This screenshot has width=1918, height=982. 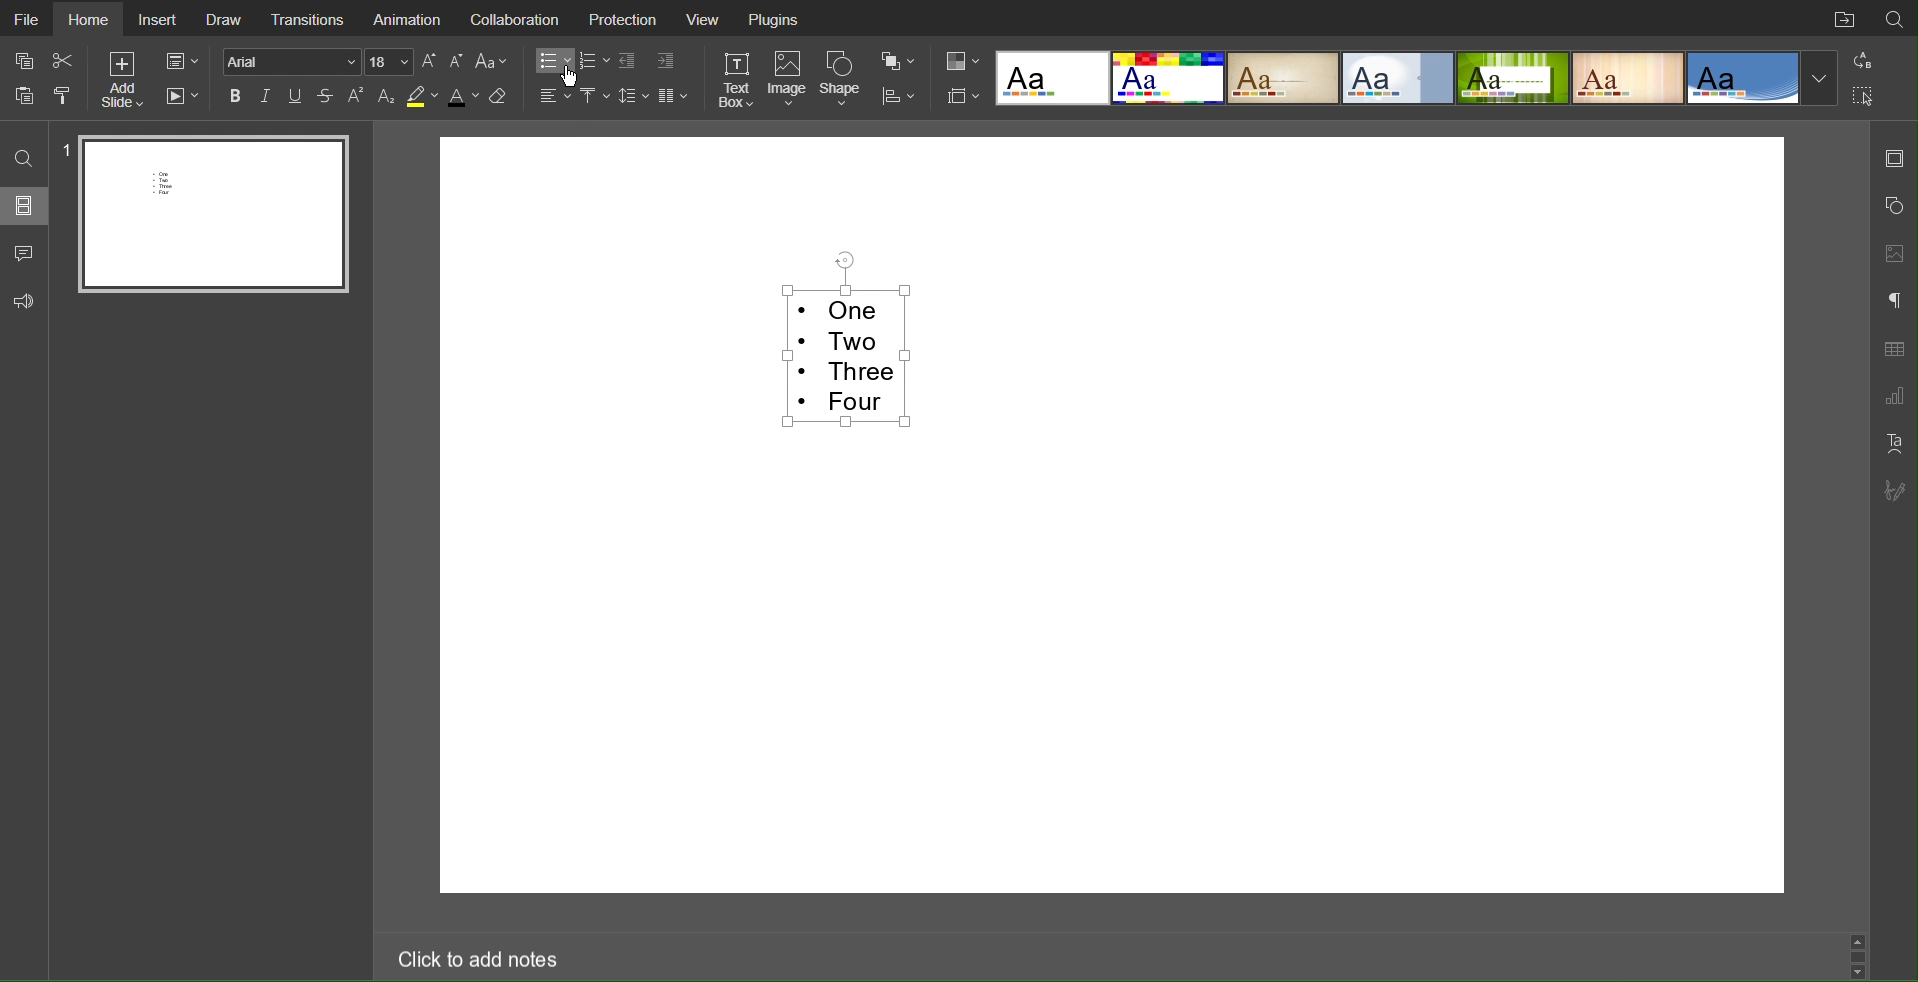 What do you see at coordinates (1895, 159) in the screenshot?
I see `Slide Settings` at bounding box center [1895, 159].